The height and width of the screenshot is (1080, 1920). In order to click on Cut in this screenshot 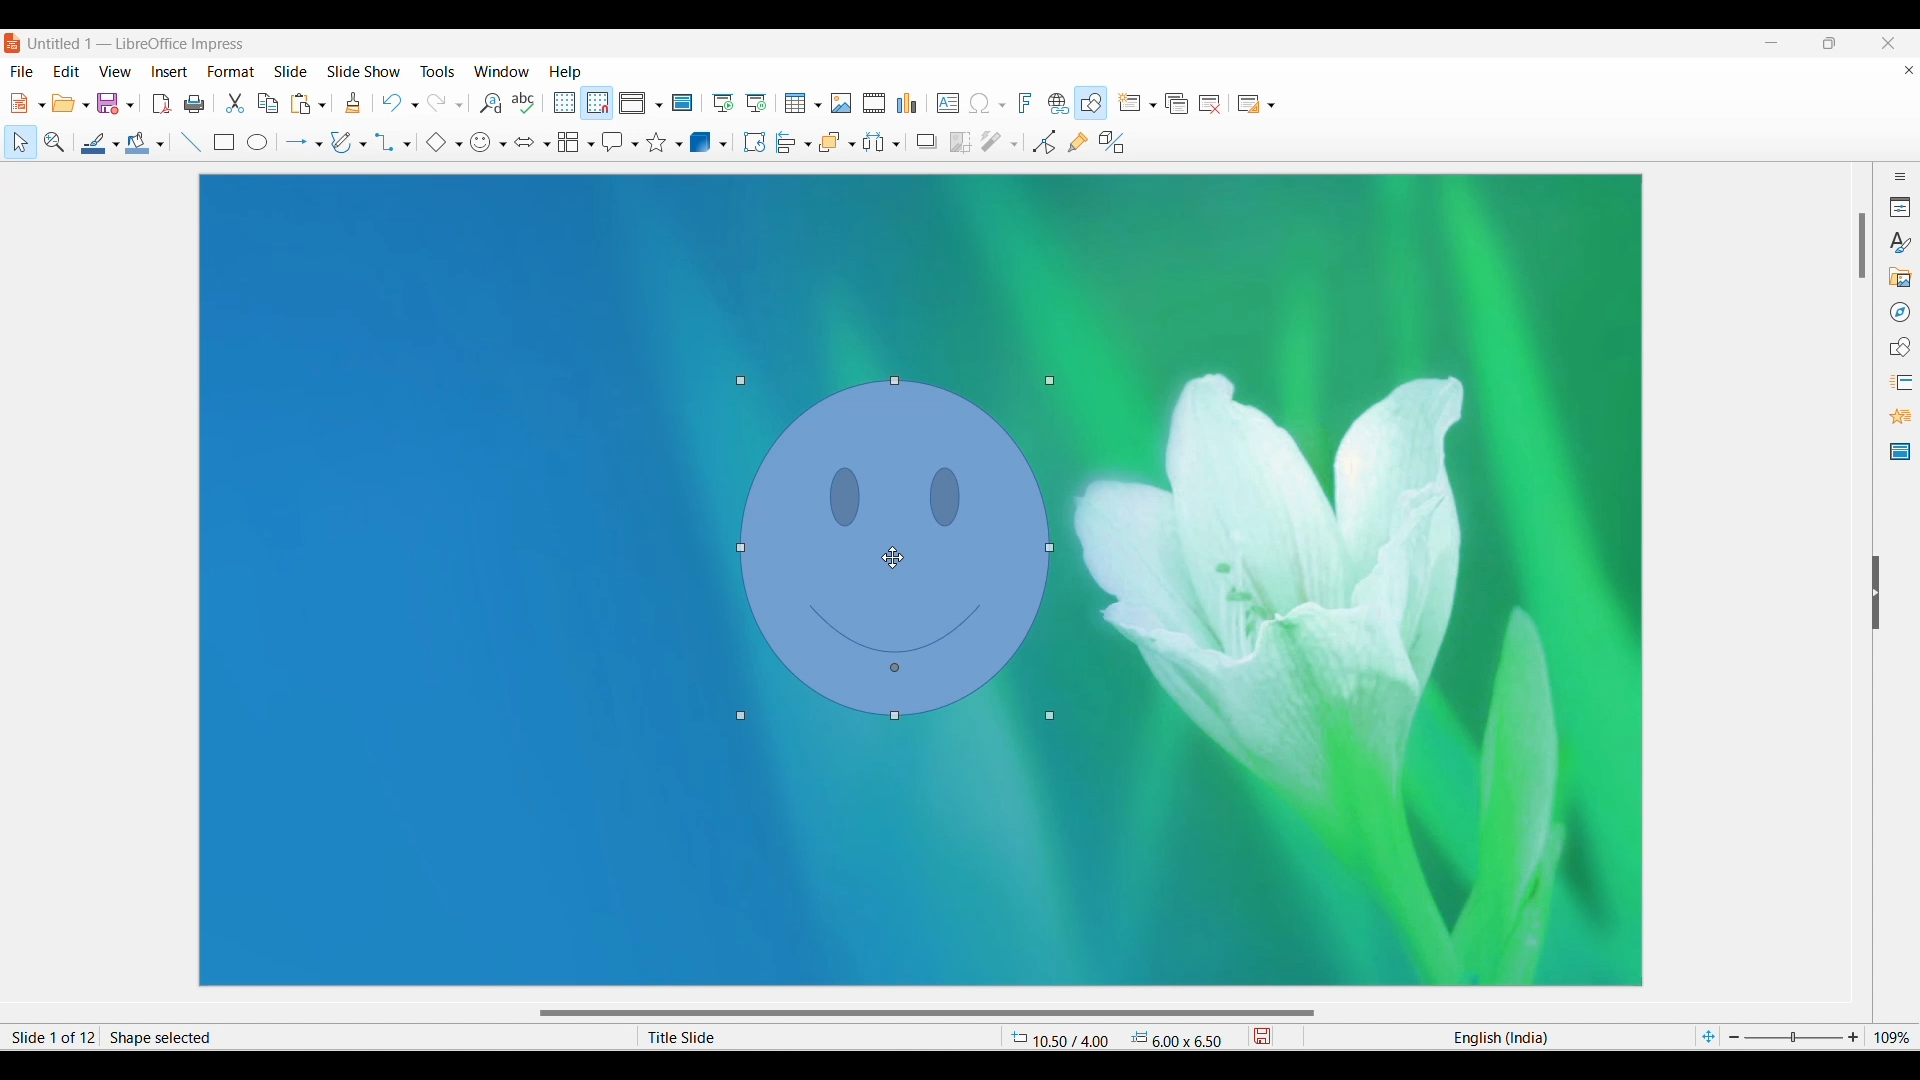, I will do `click(235, 103)`.